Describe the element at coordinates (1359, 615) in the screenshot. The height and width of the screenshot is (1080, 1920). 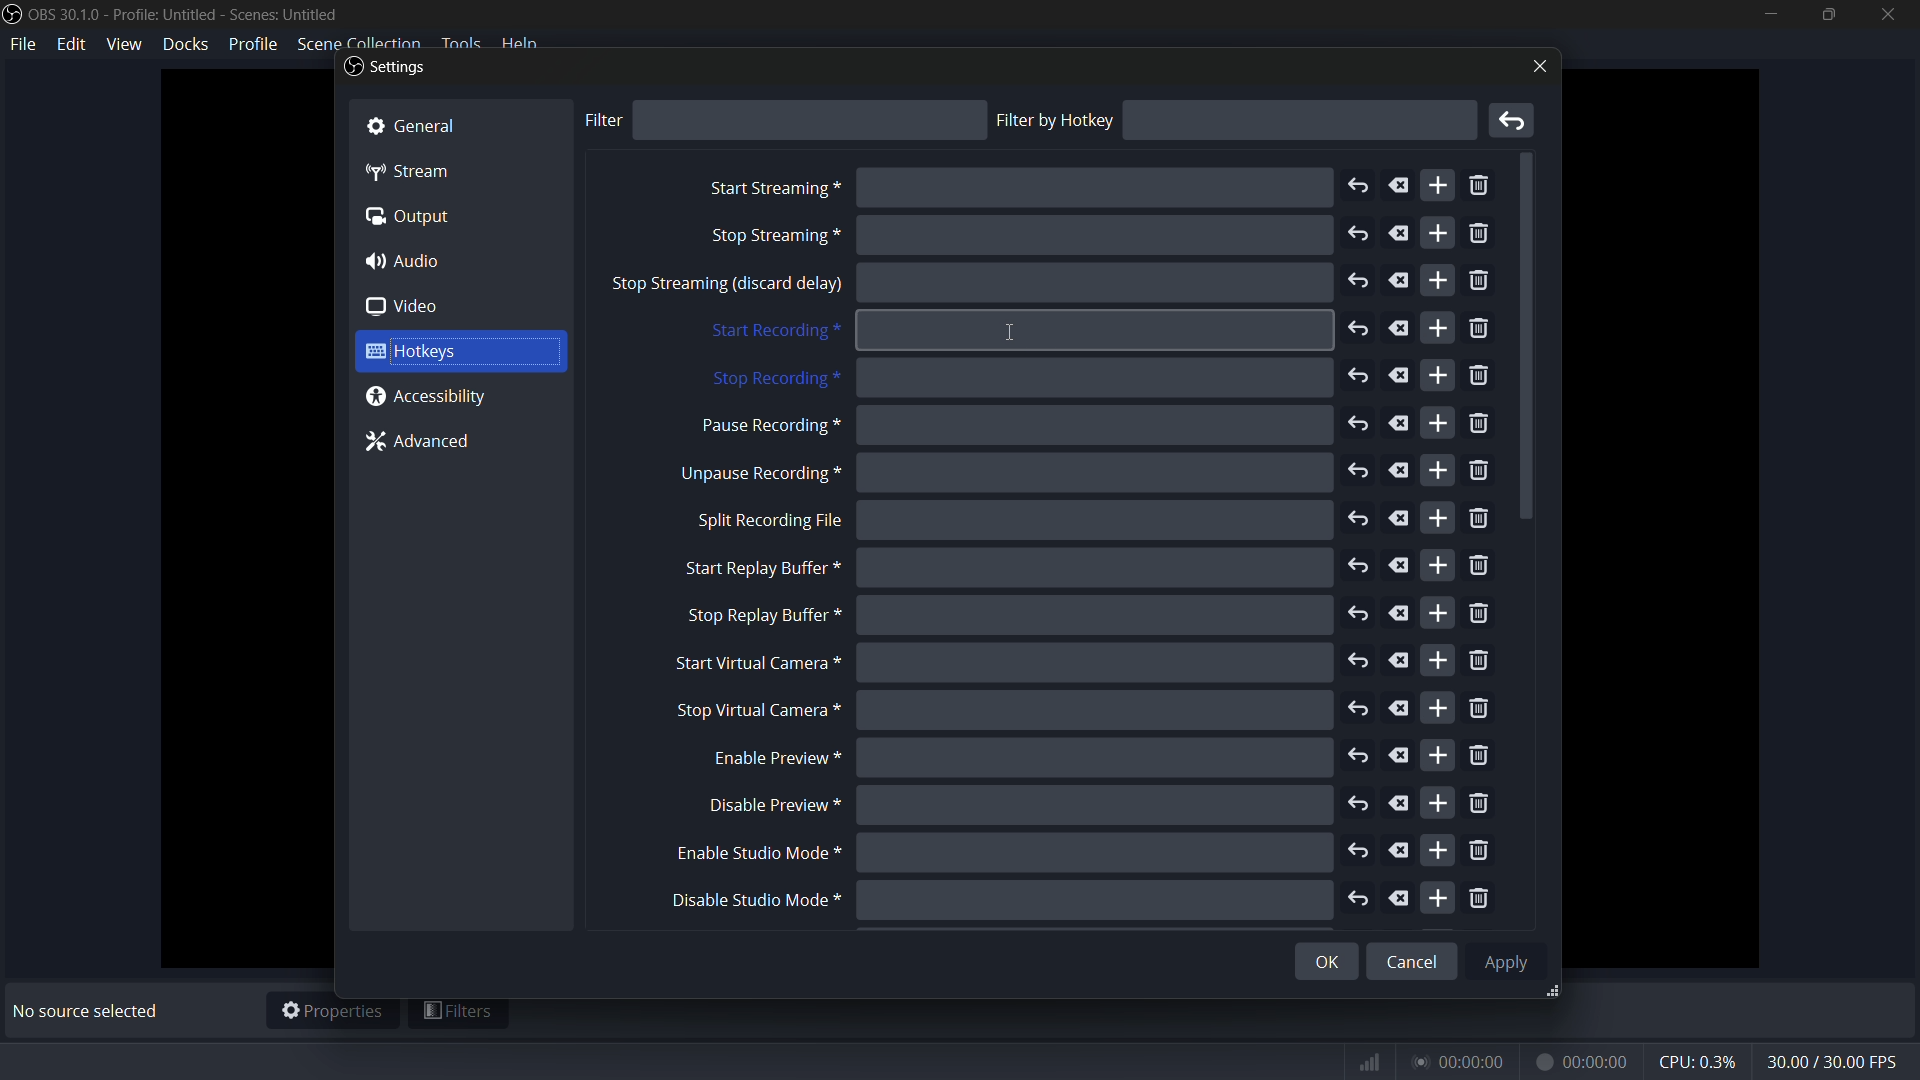
I see `undo` at that location.